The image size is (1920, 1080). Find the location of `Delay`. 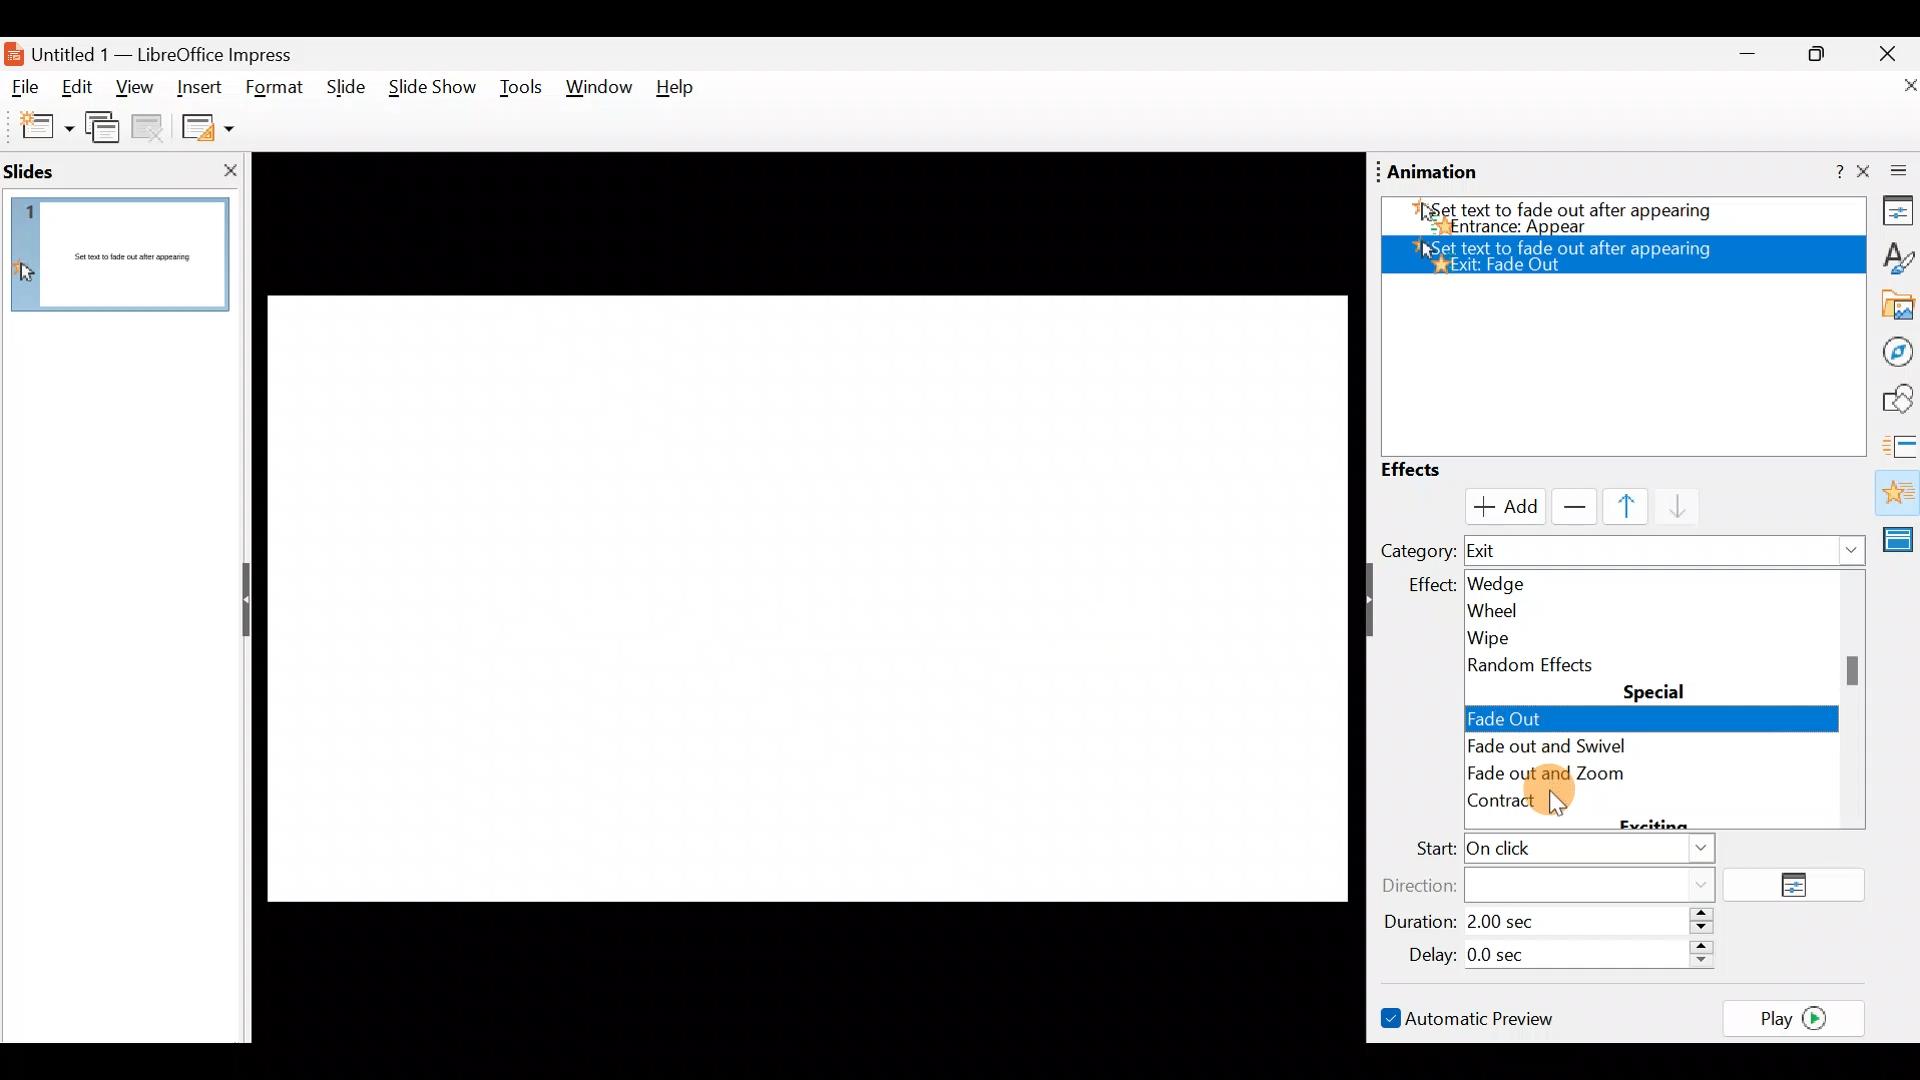

Delay is located at coordinates (1555, 952).